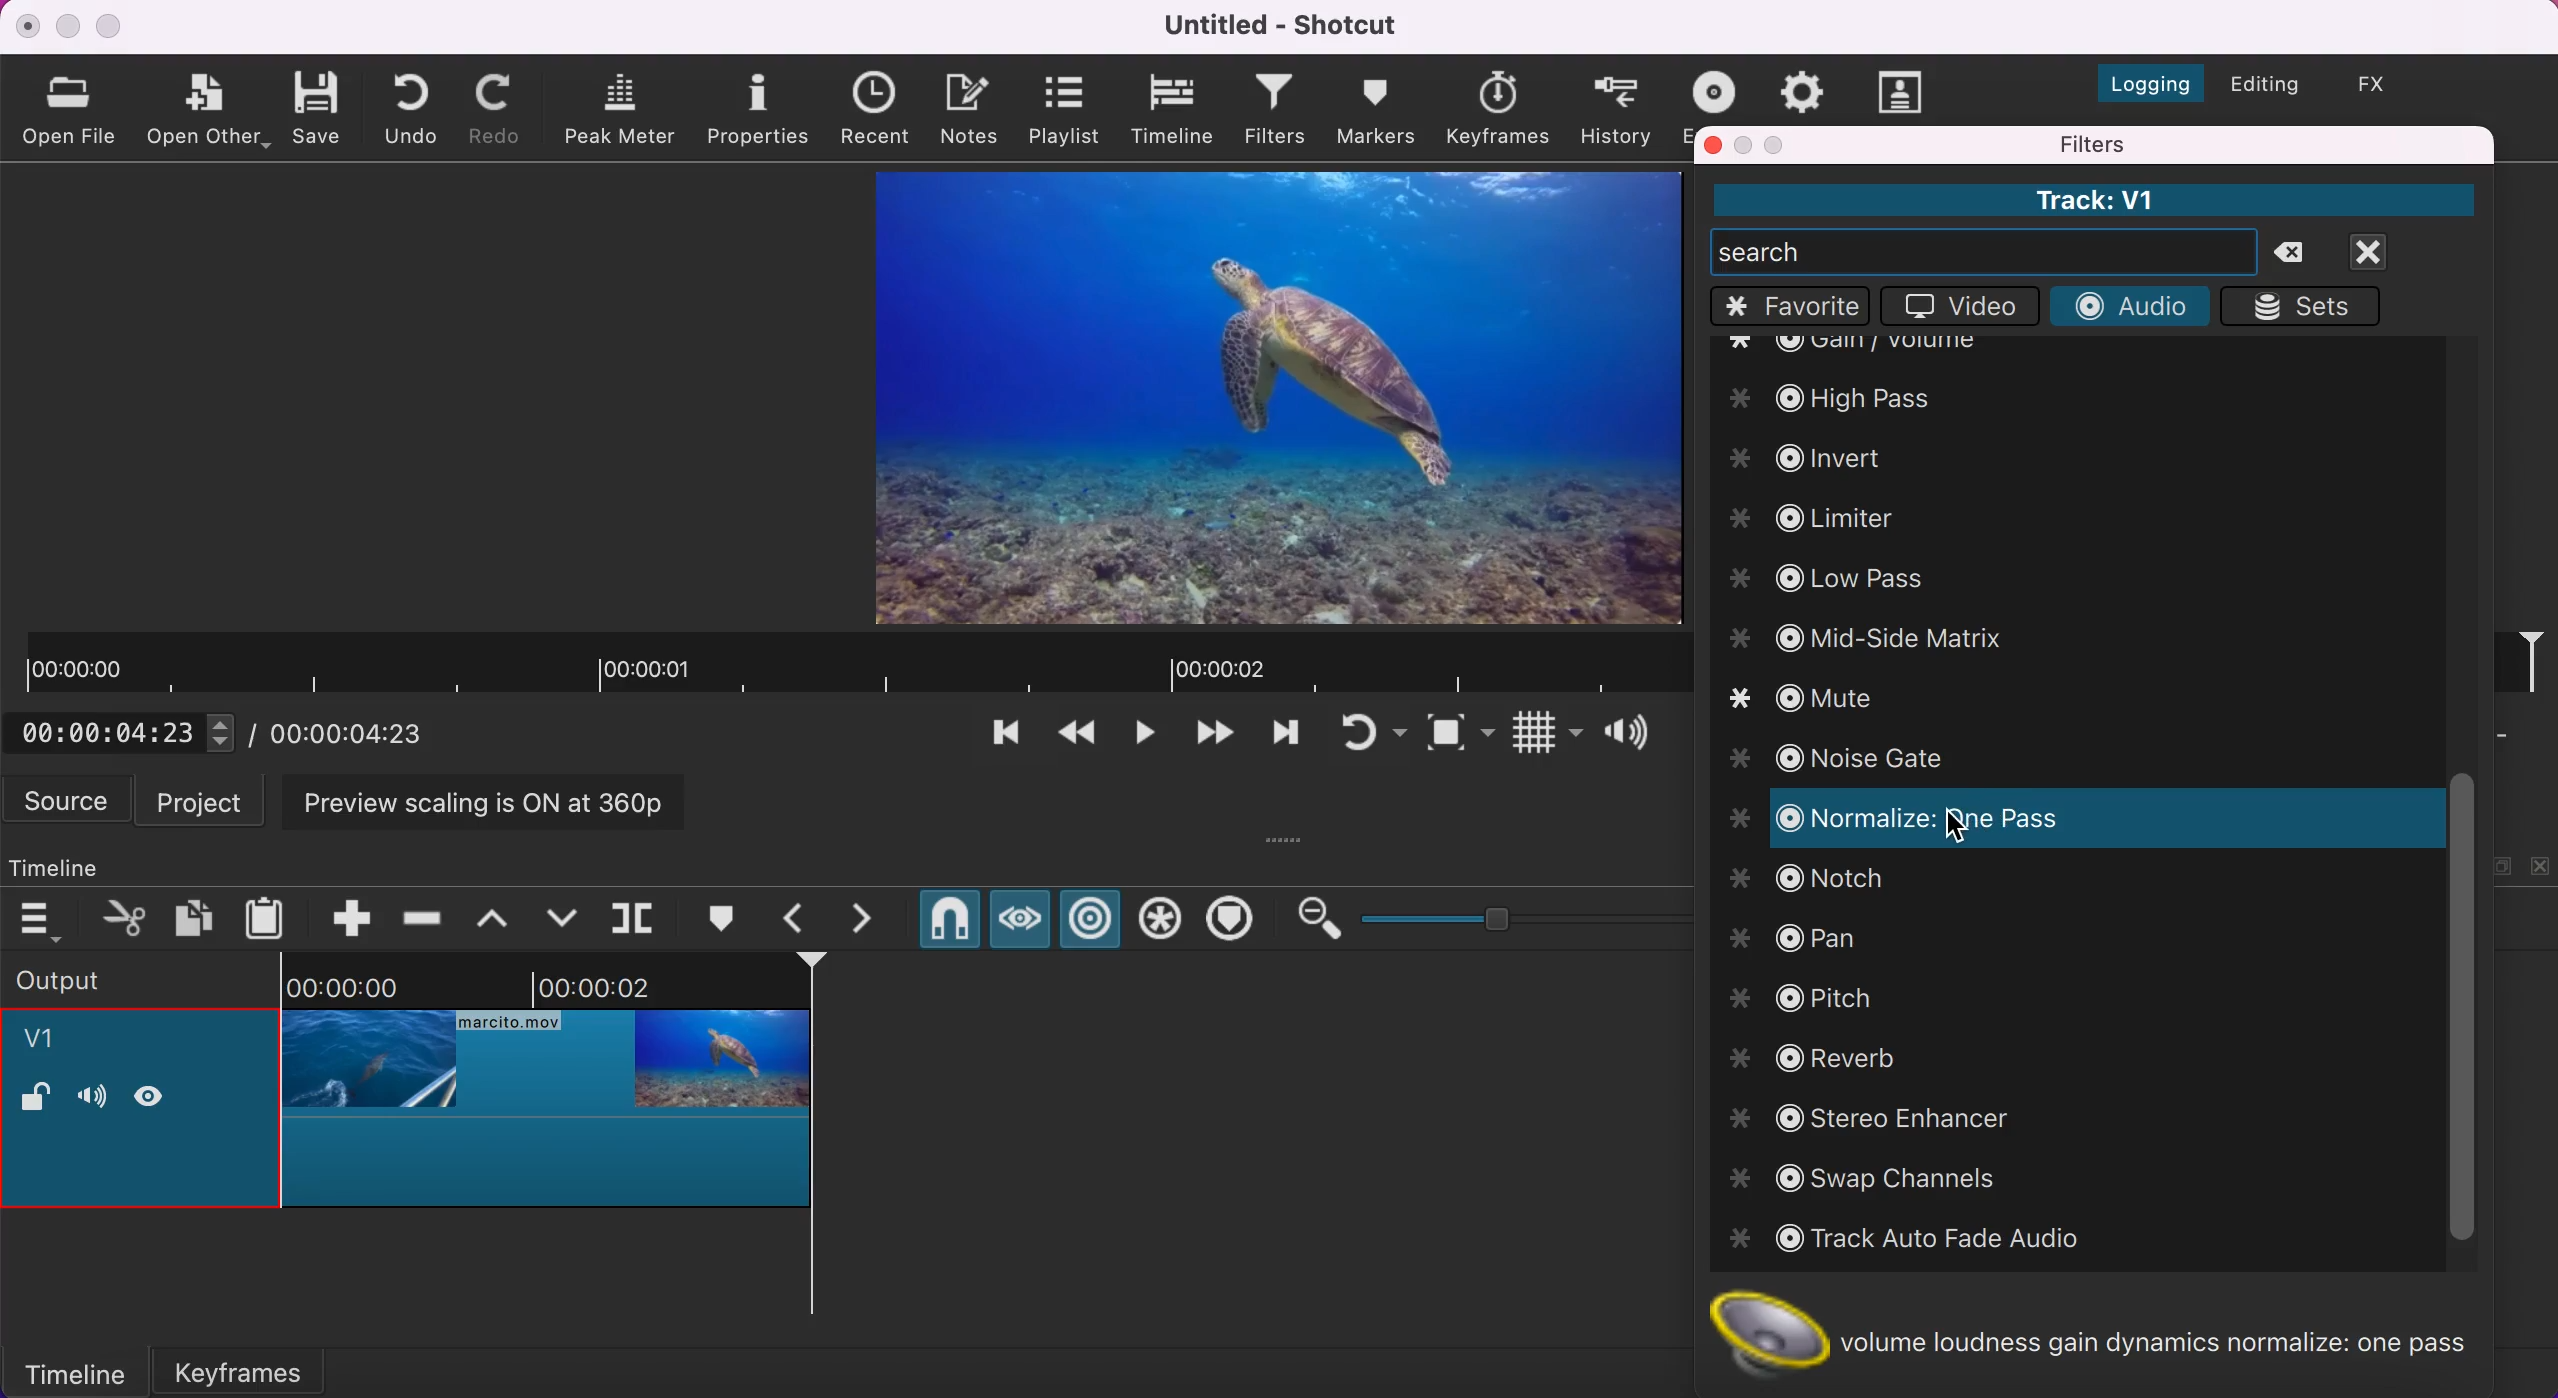 The width and height of the screenshot is (2558, 1398). Describe the element at coordinates (91, 1099) in the screenshot. I see `volume` at that location.